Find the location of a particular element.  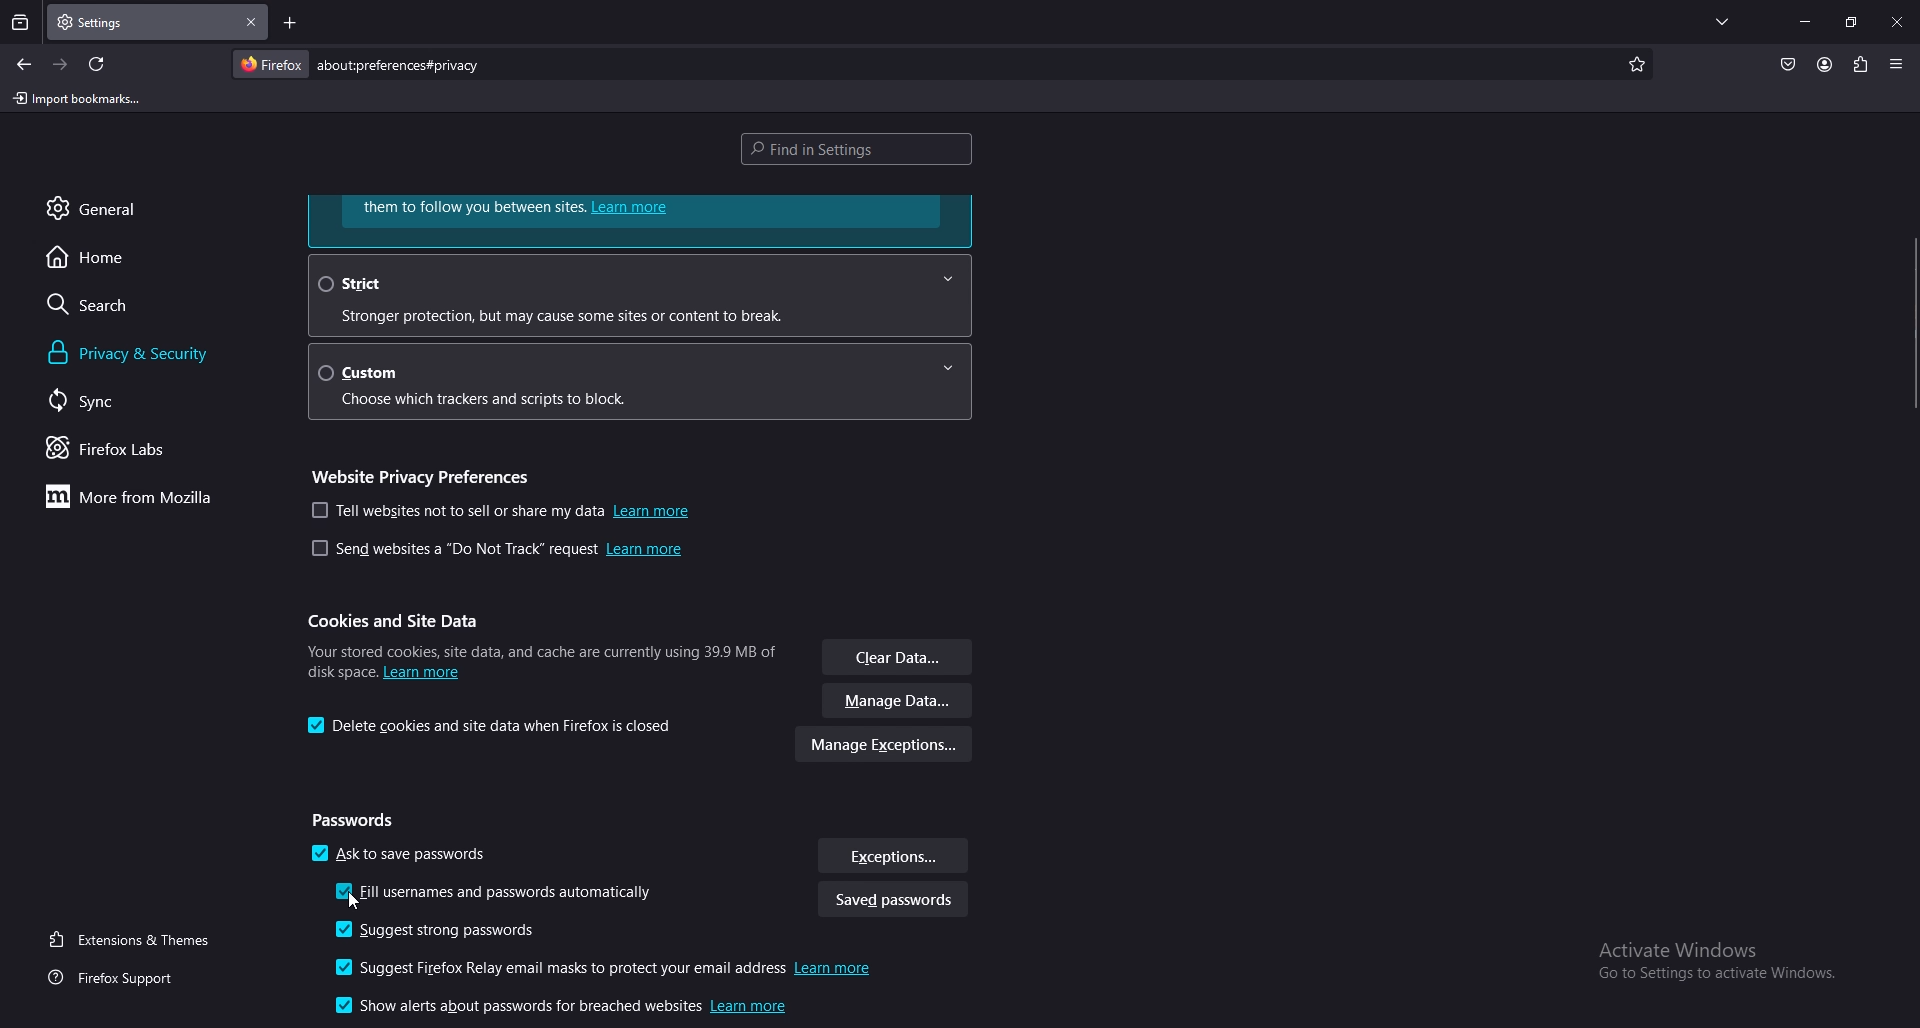

strict is located at coordinates (638, 295).